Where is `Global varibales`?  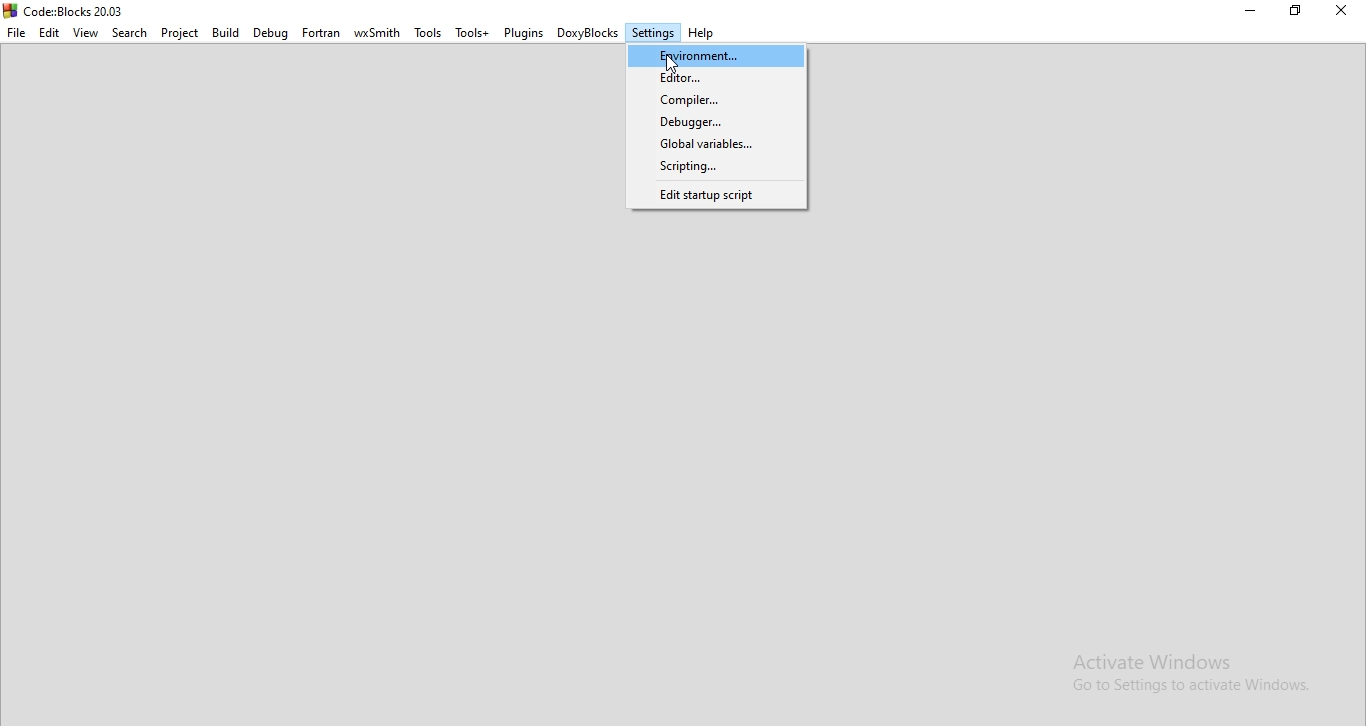 Global varibales is located at coordinates (717, 144).